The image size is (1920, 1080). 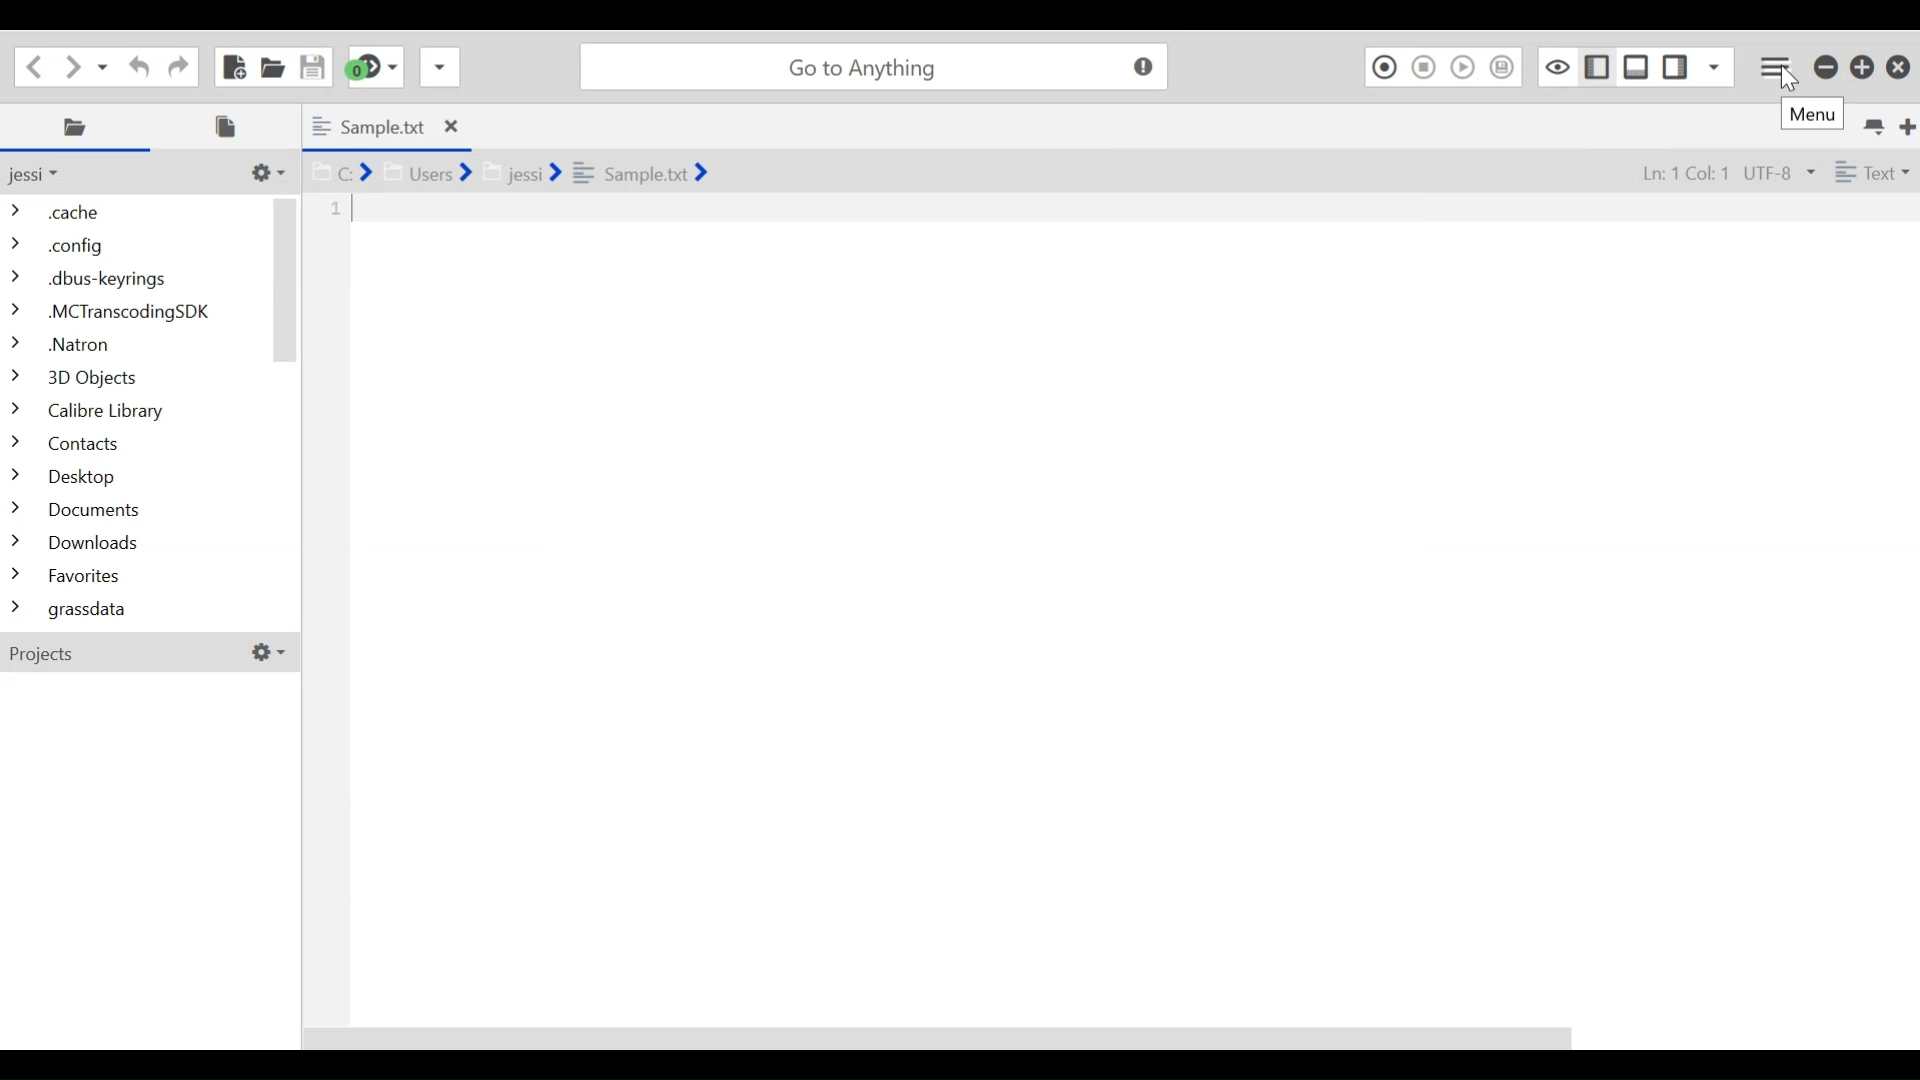 What do you see at coordinates (1871, 124) in the screenshot?
I see `List all tabs` at bounding box center [1871, 124].